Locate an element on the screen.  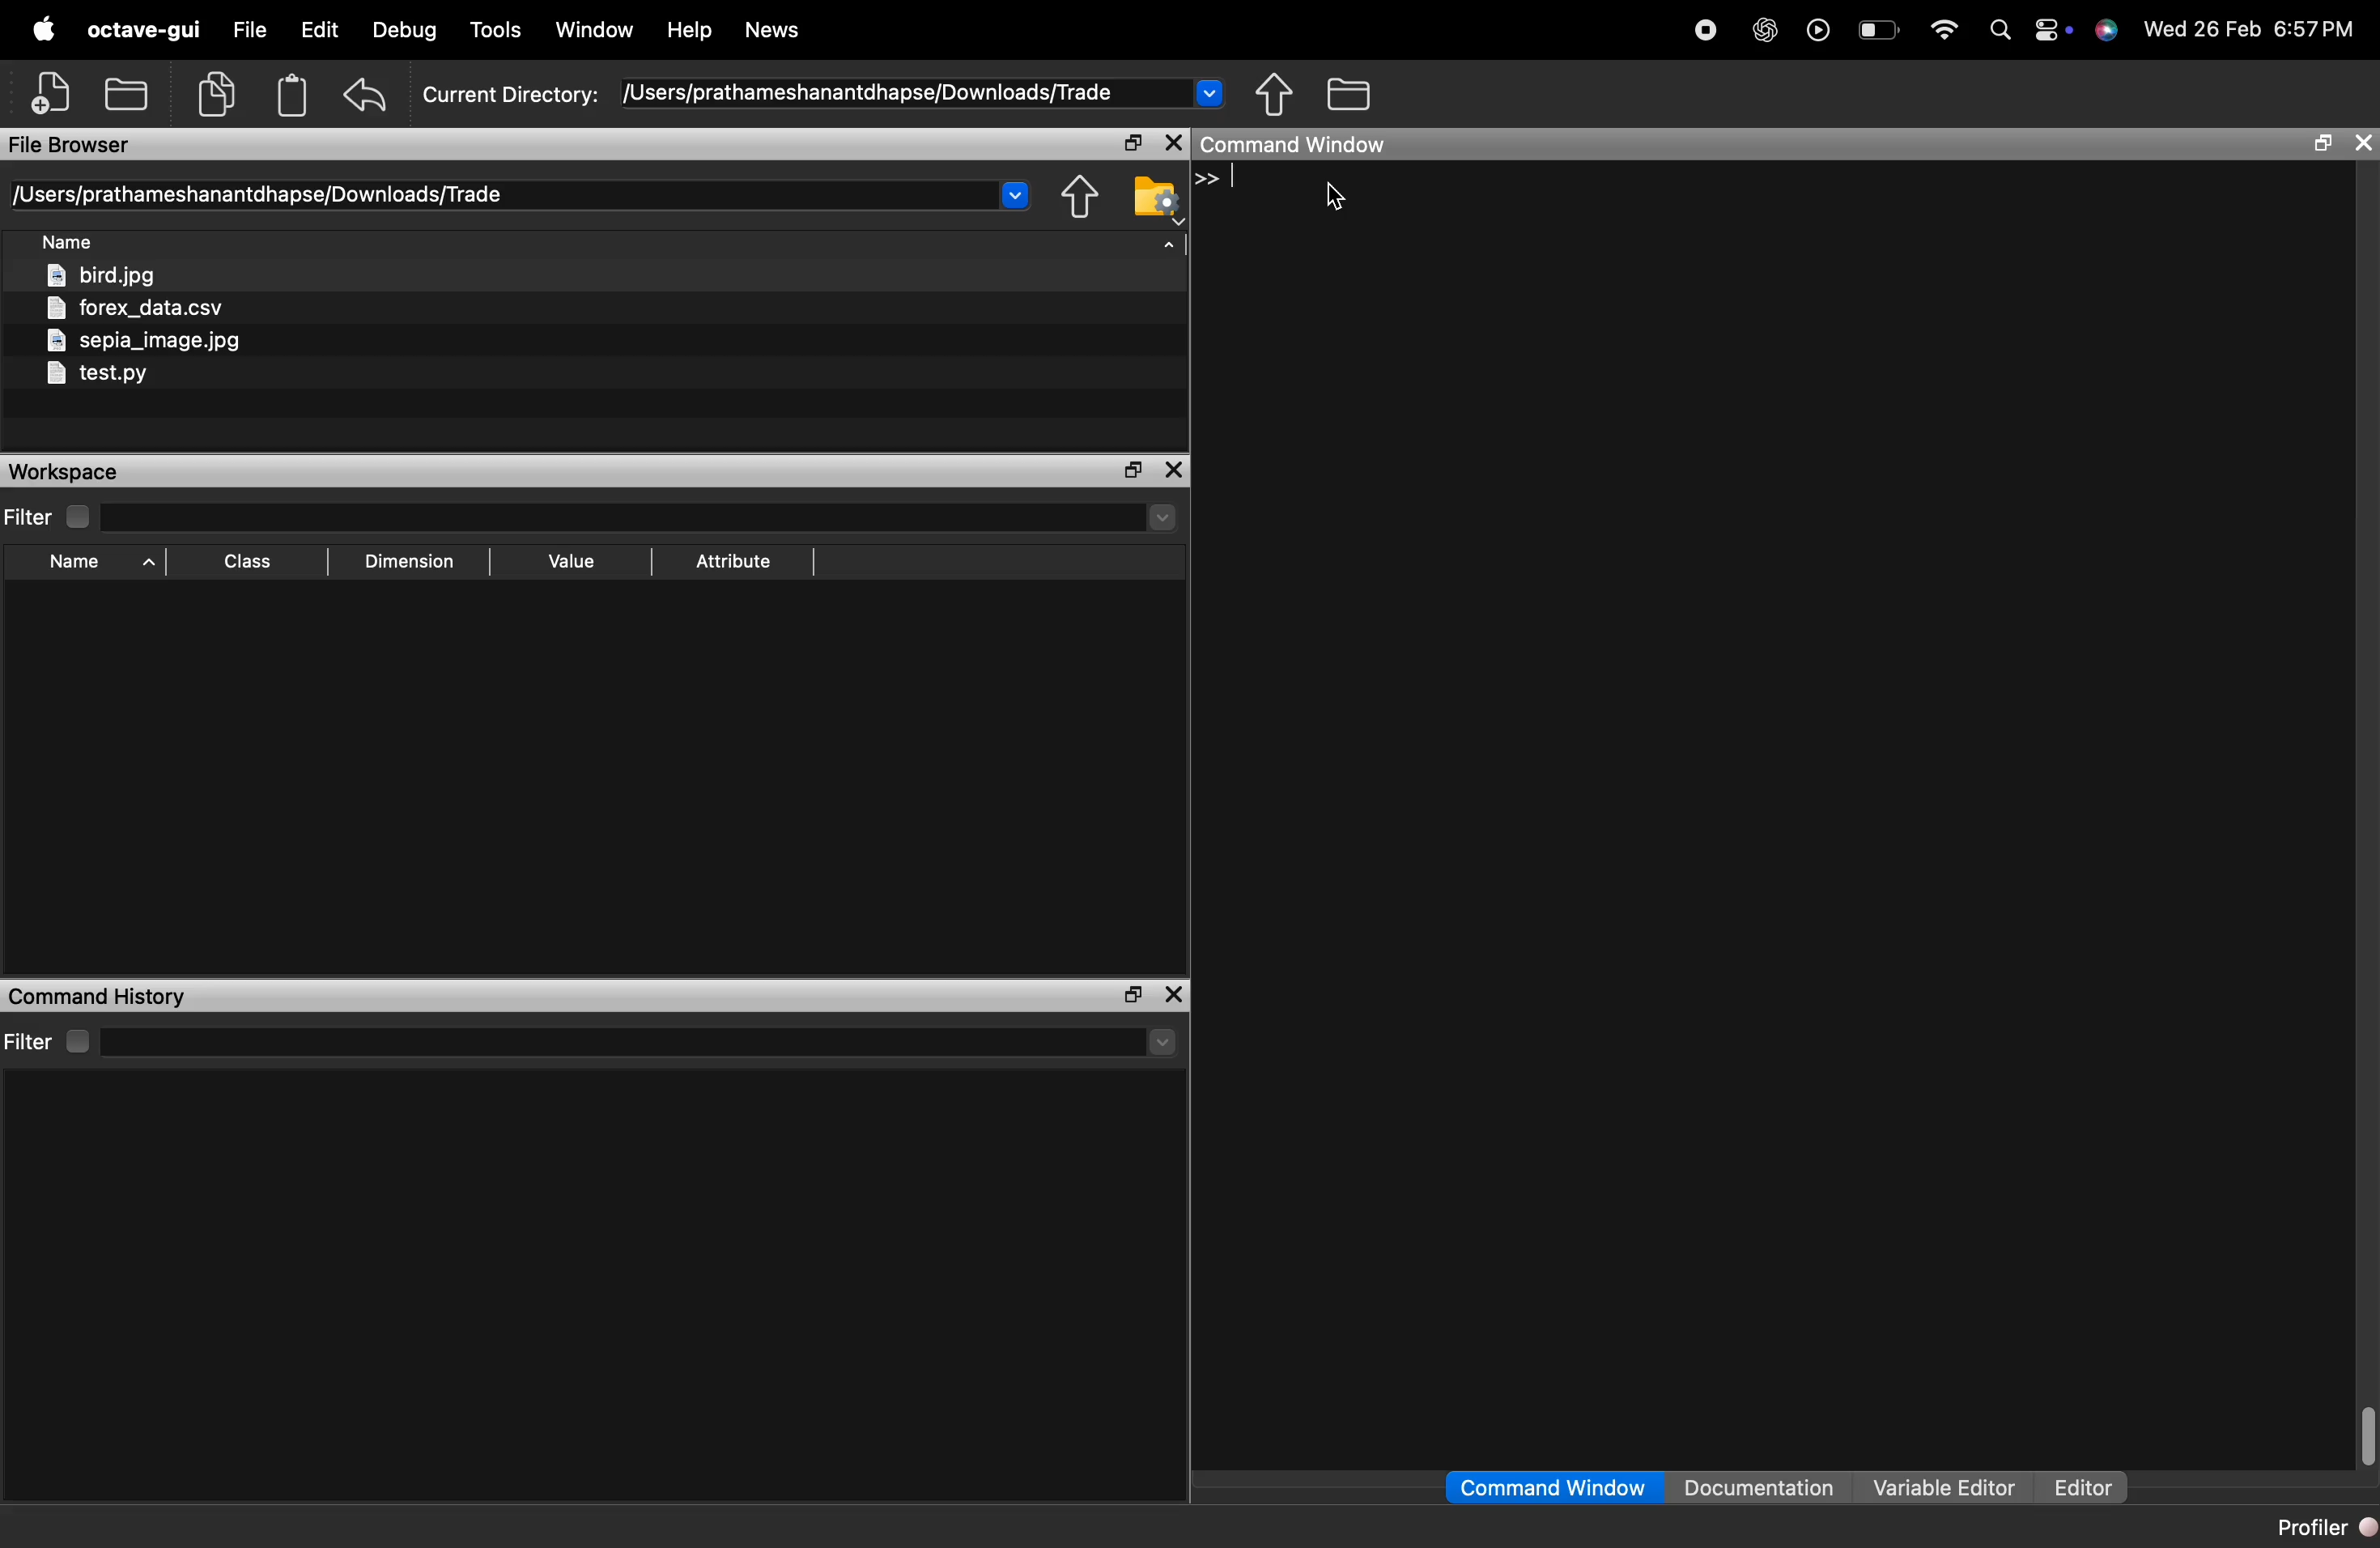
sory by name is located at coordinates (105, 563).